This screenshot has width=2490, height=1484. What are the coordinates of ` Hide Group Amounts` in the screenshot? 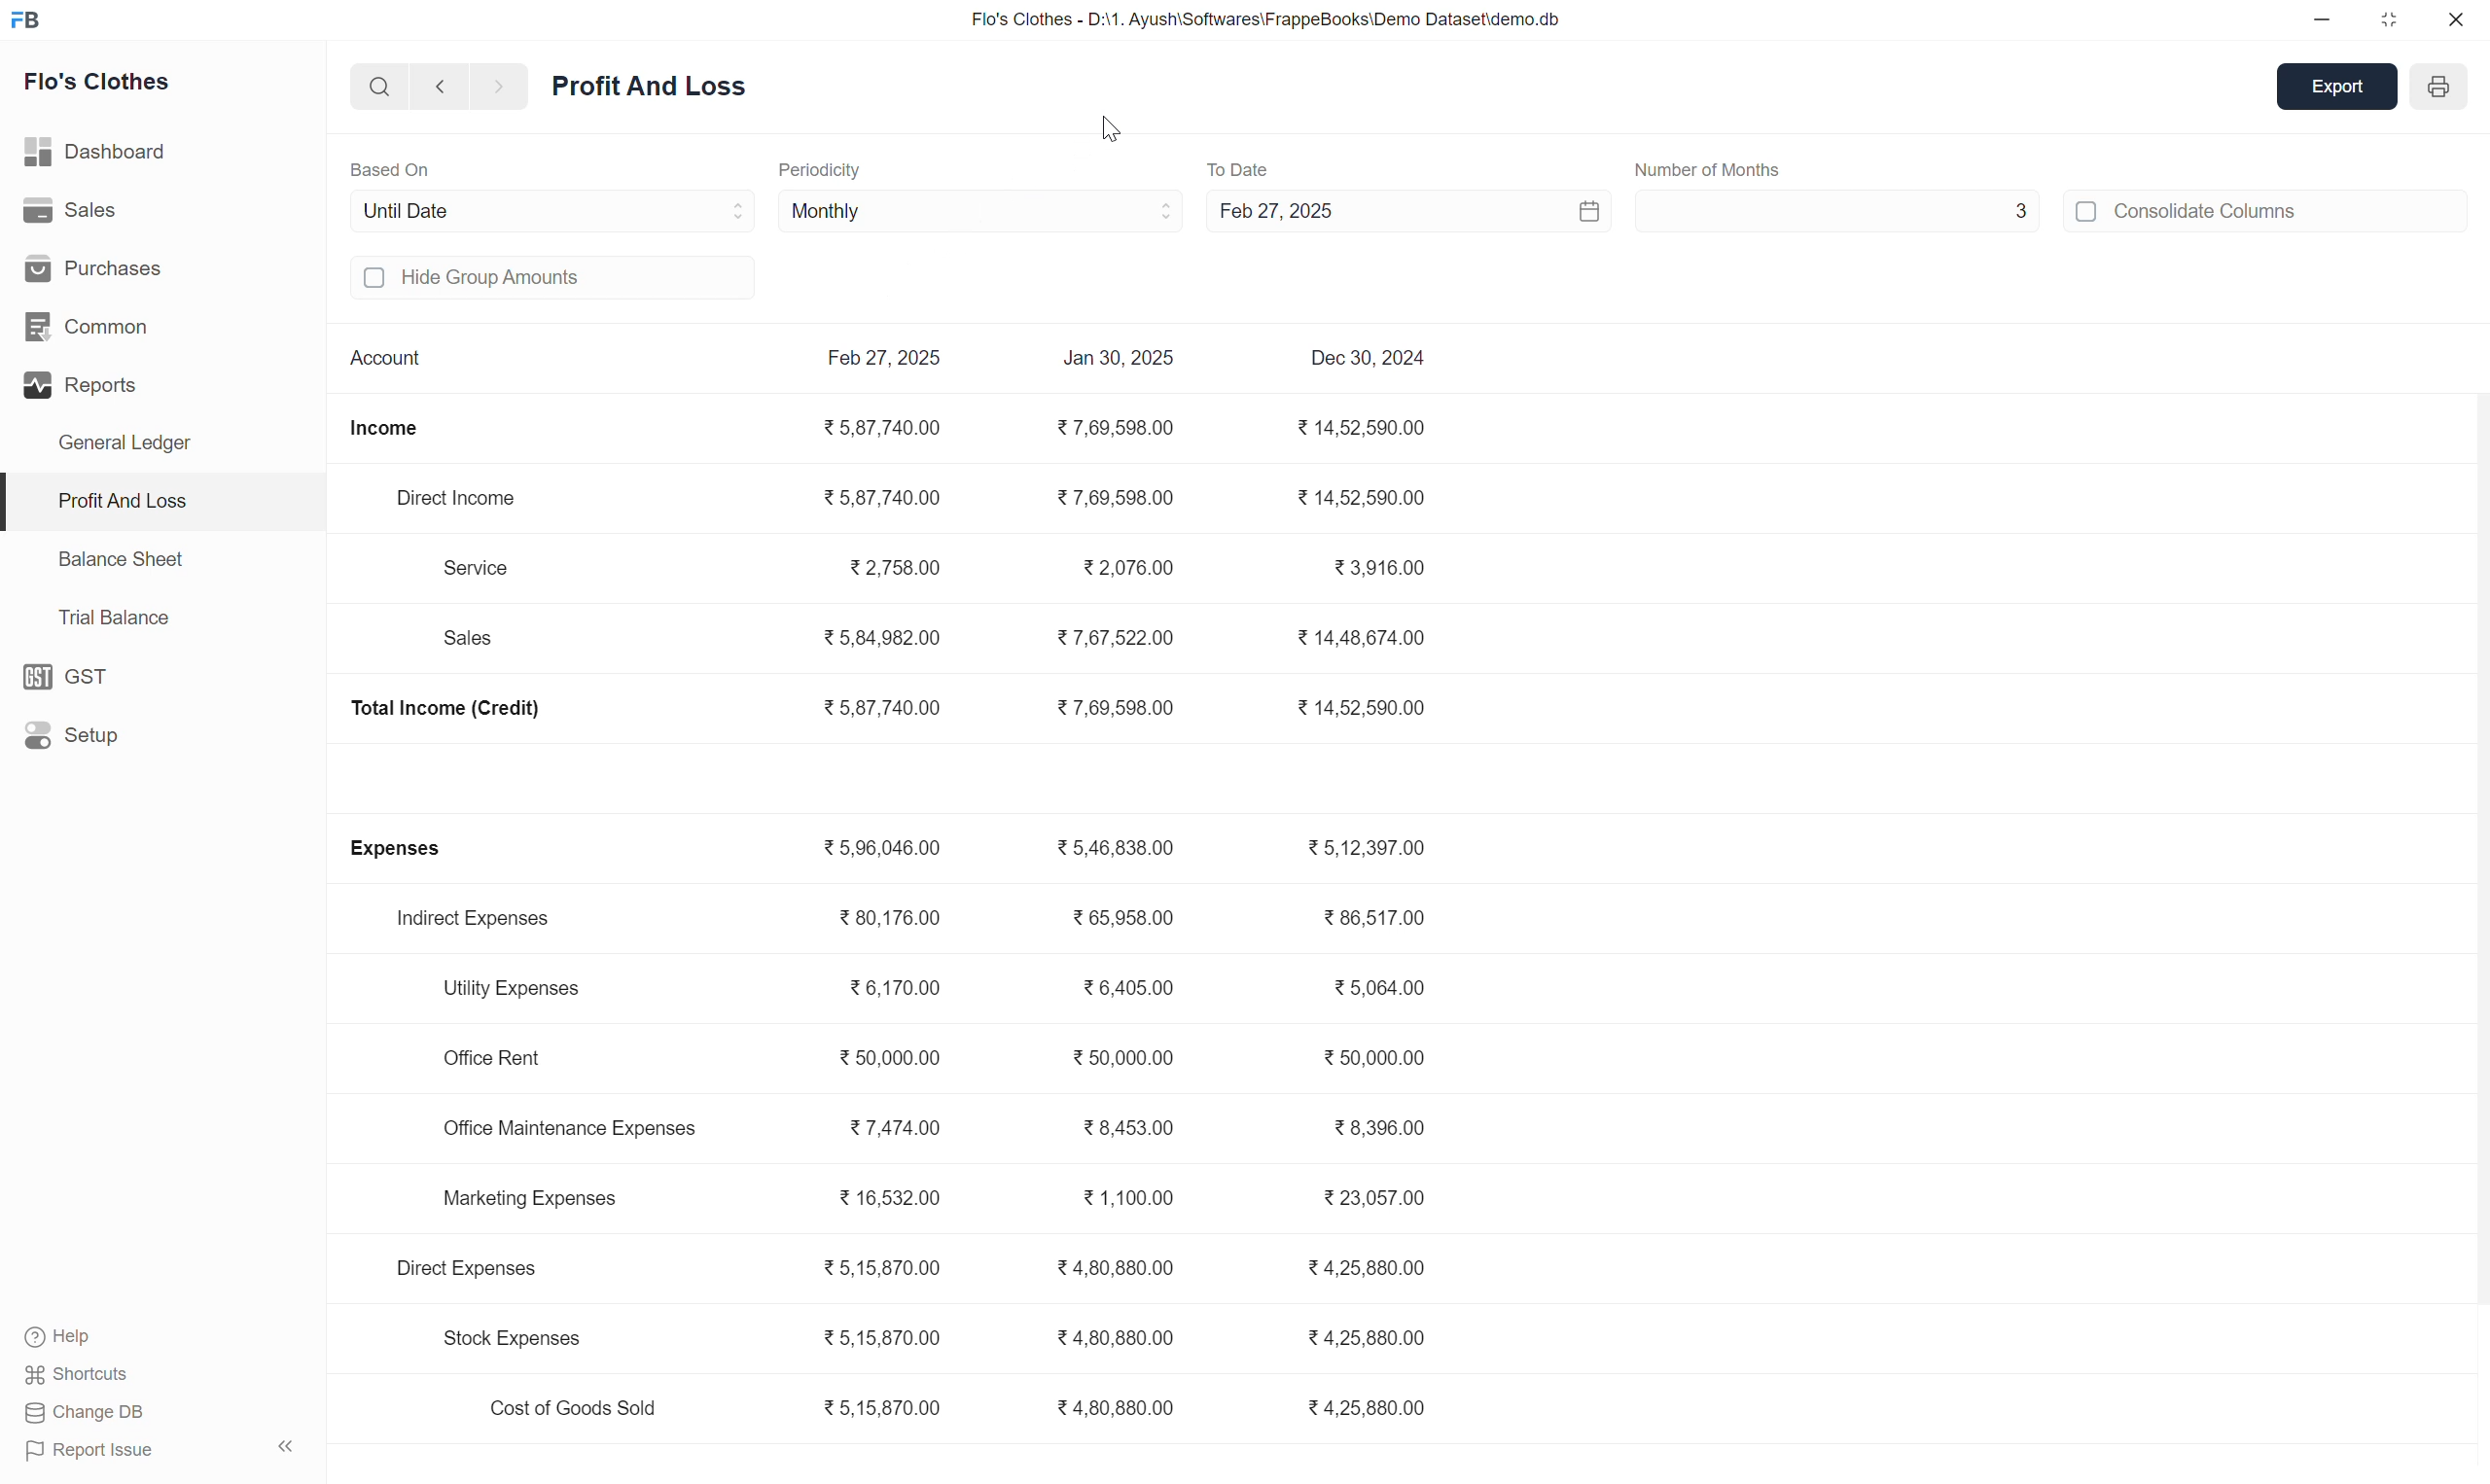 It's located at (482, 279).